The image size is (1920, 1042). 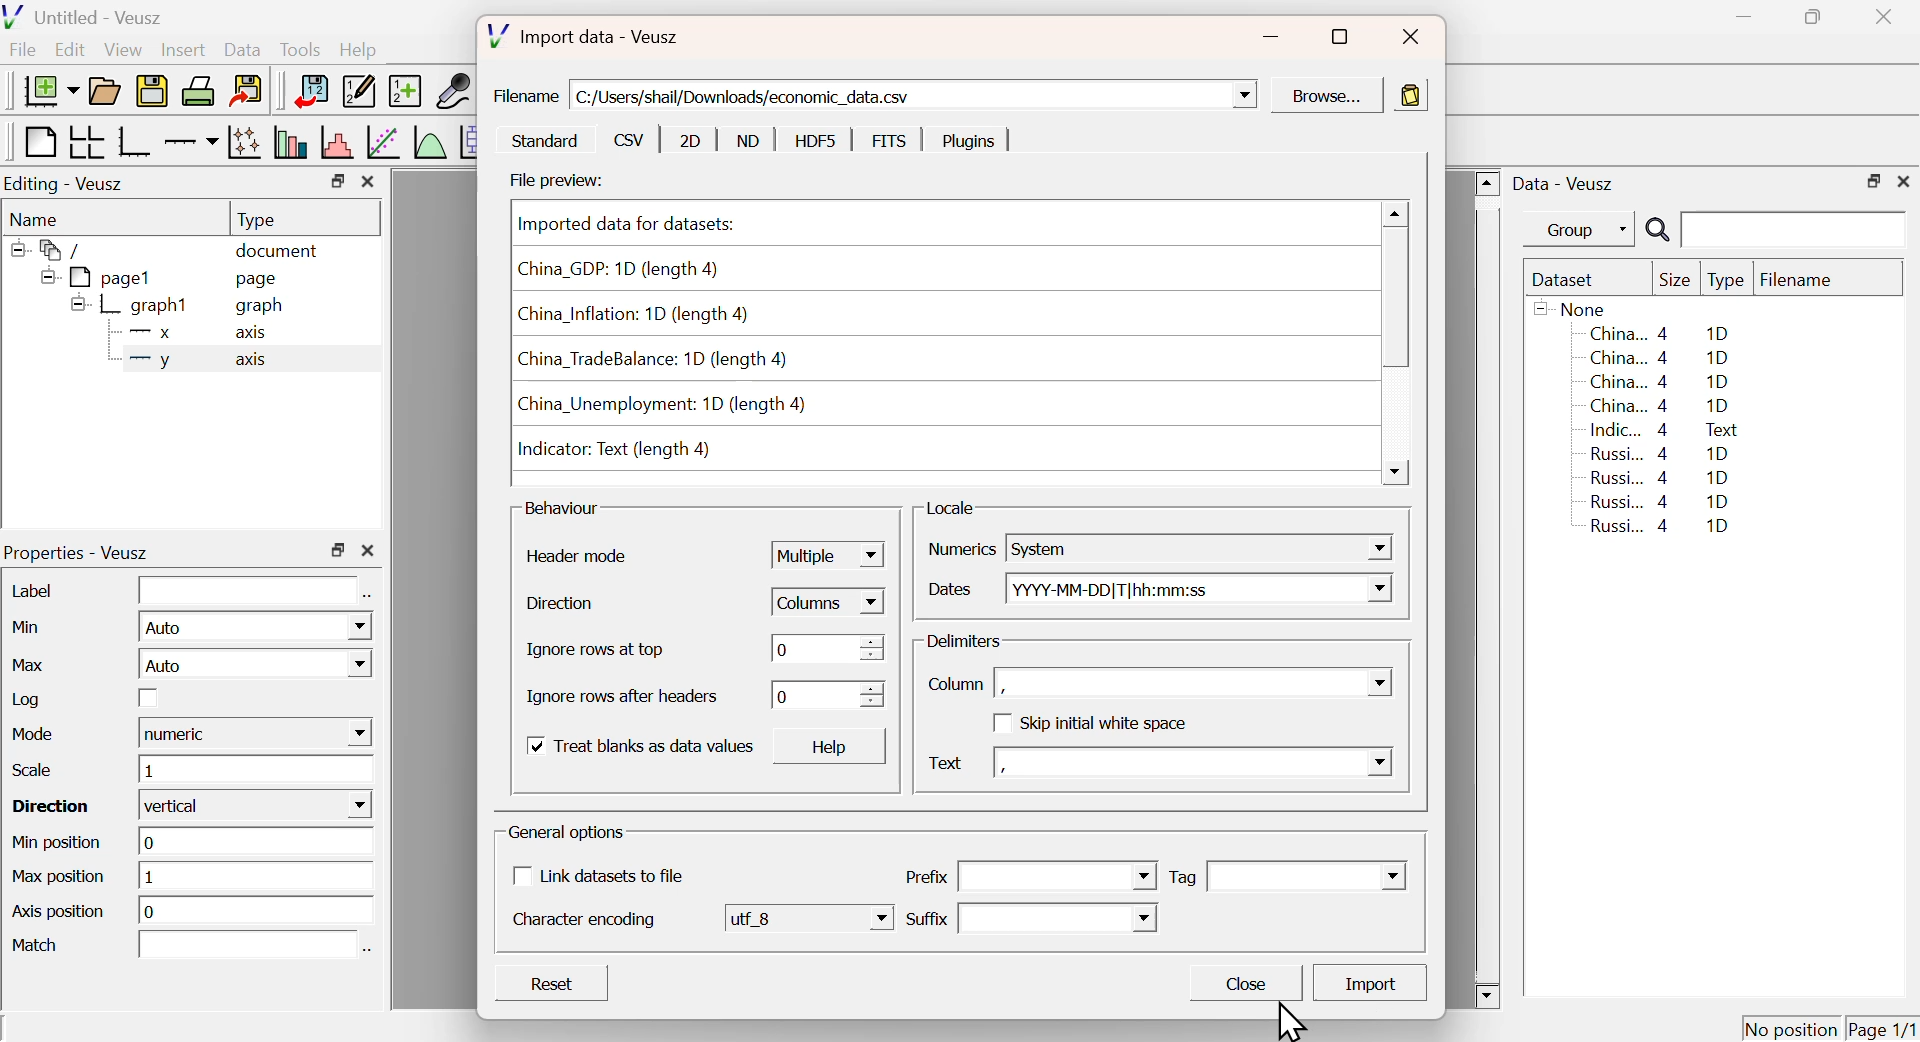 I want to click on vertical , so click(x=259, y=806).